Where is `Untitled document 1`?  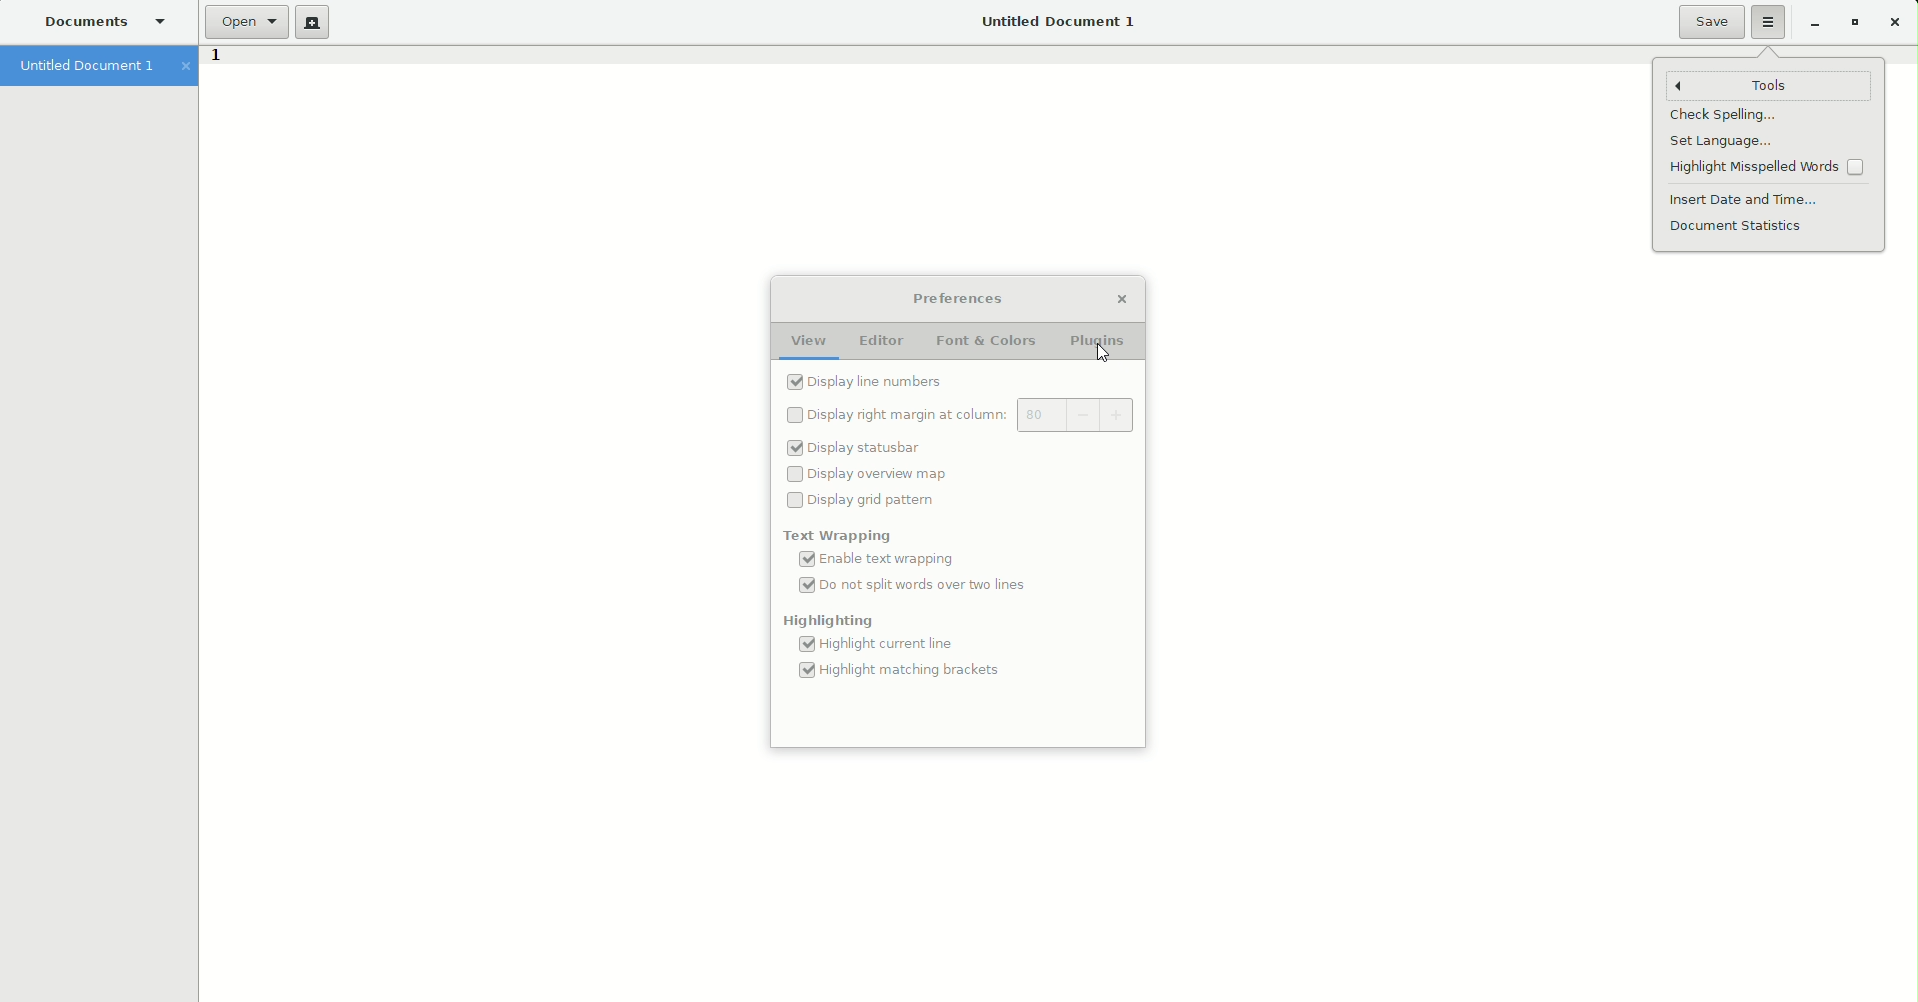 Untitled document 1 is located at coordinates (99, 67).